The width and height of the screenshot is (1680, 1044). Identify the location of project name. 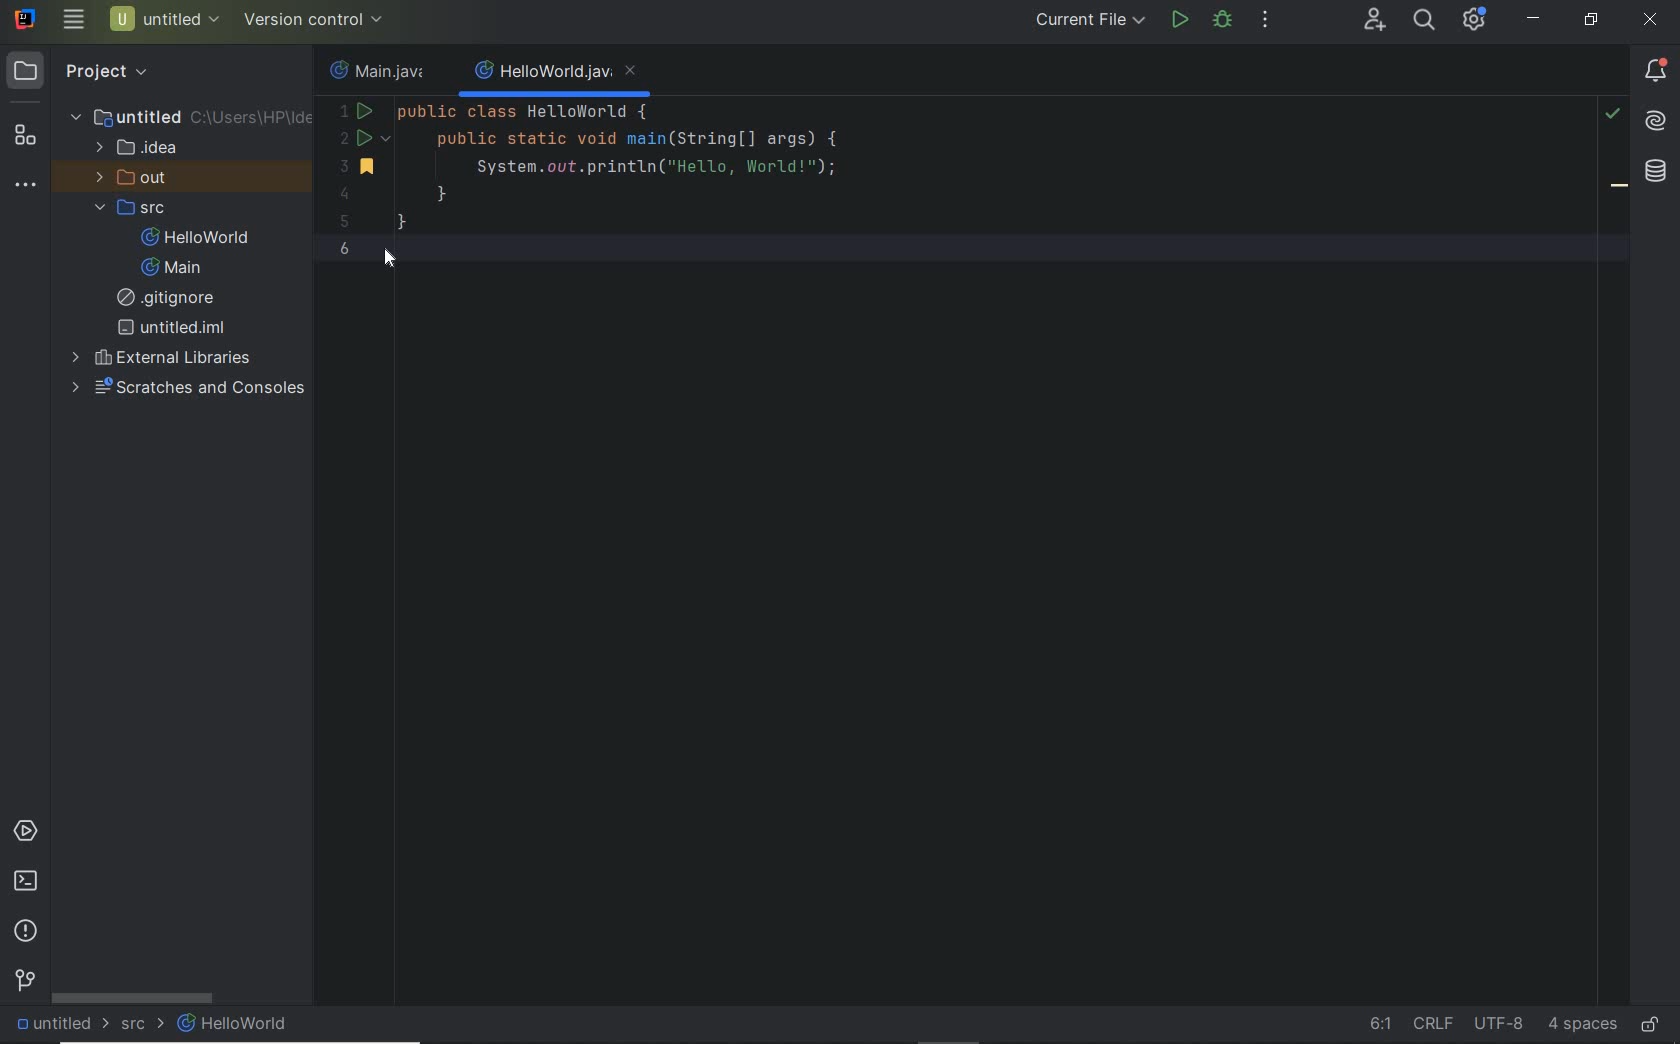
(166, 19).